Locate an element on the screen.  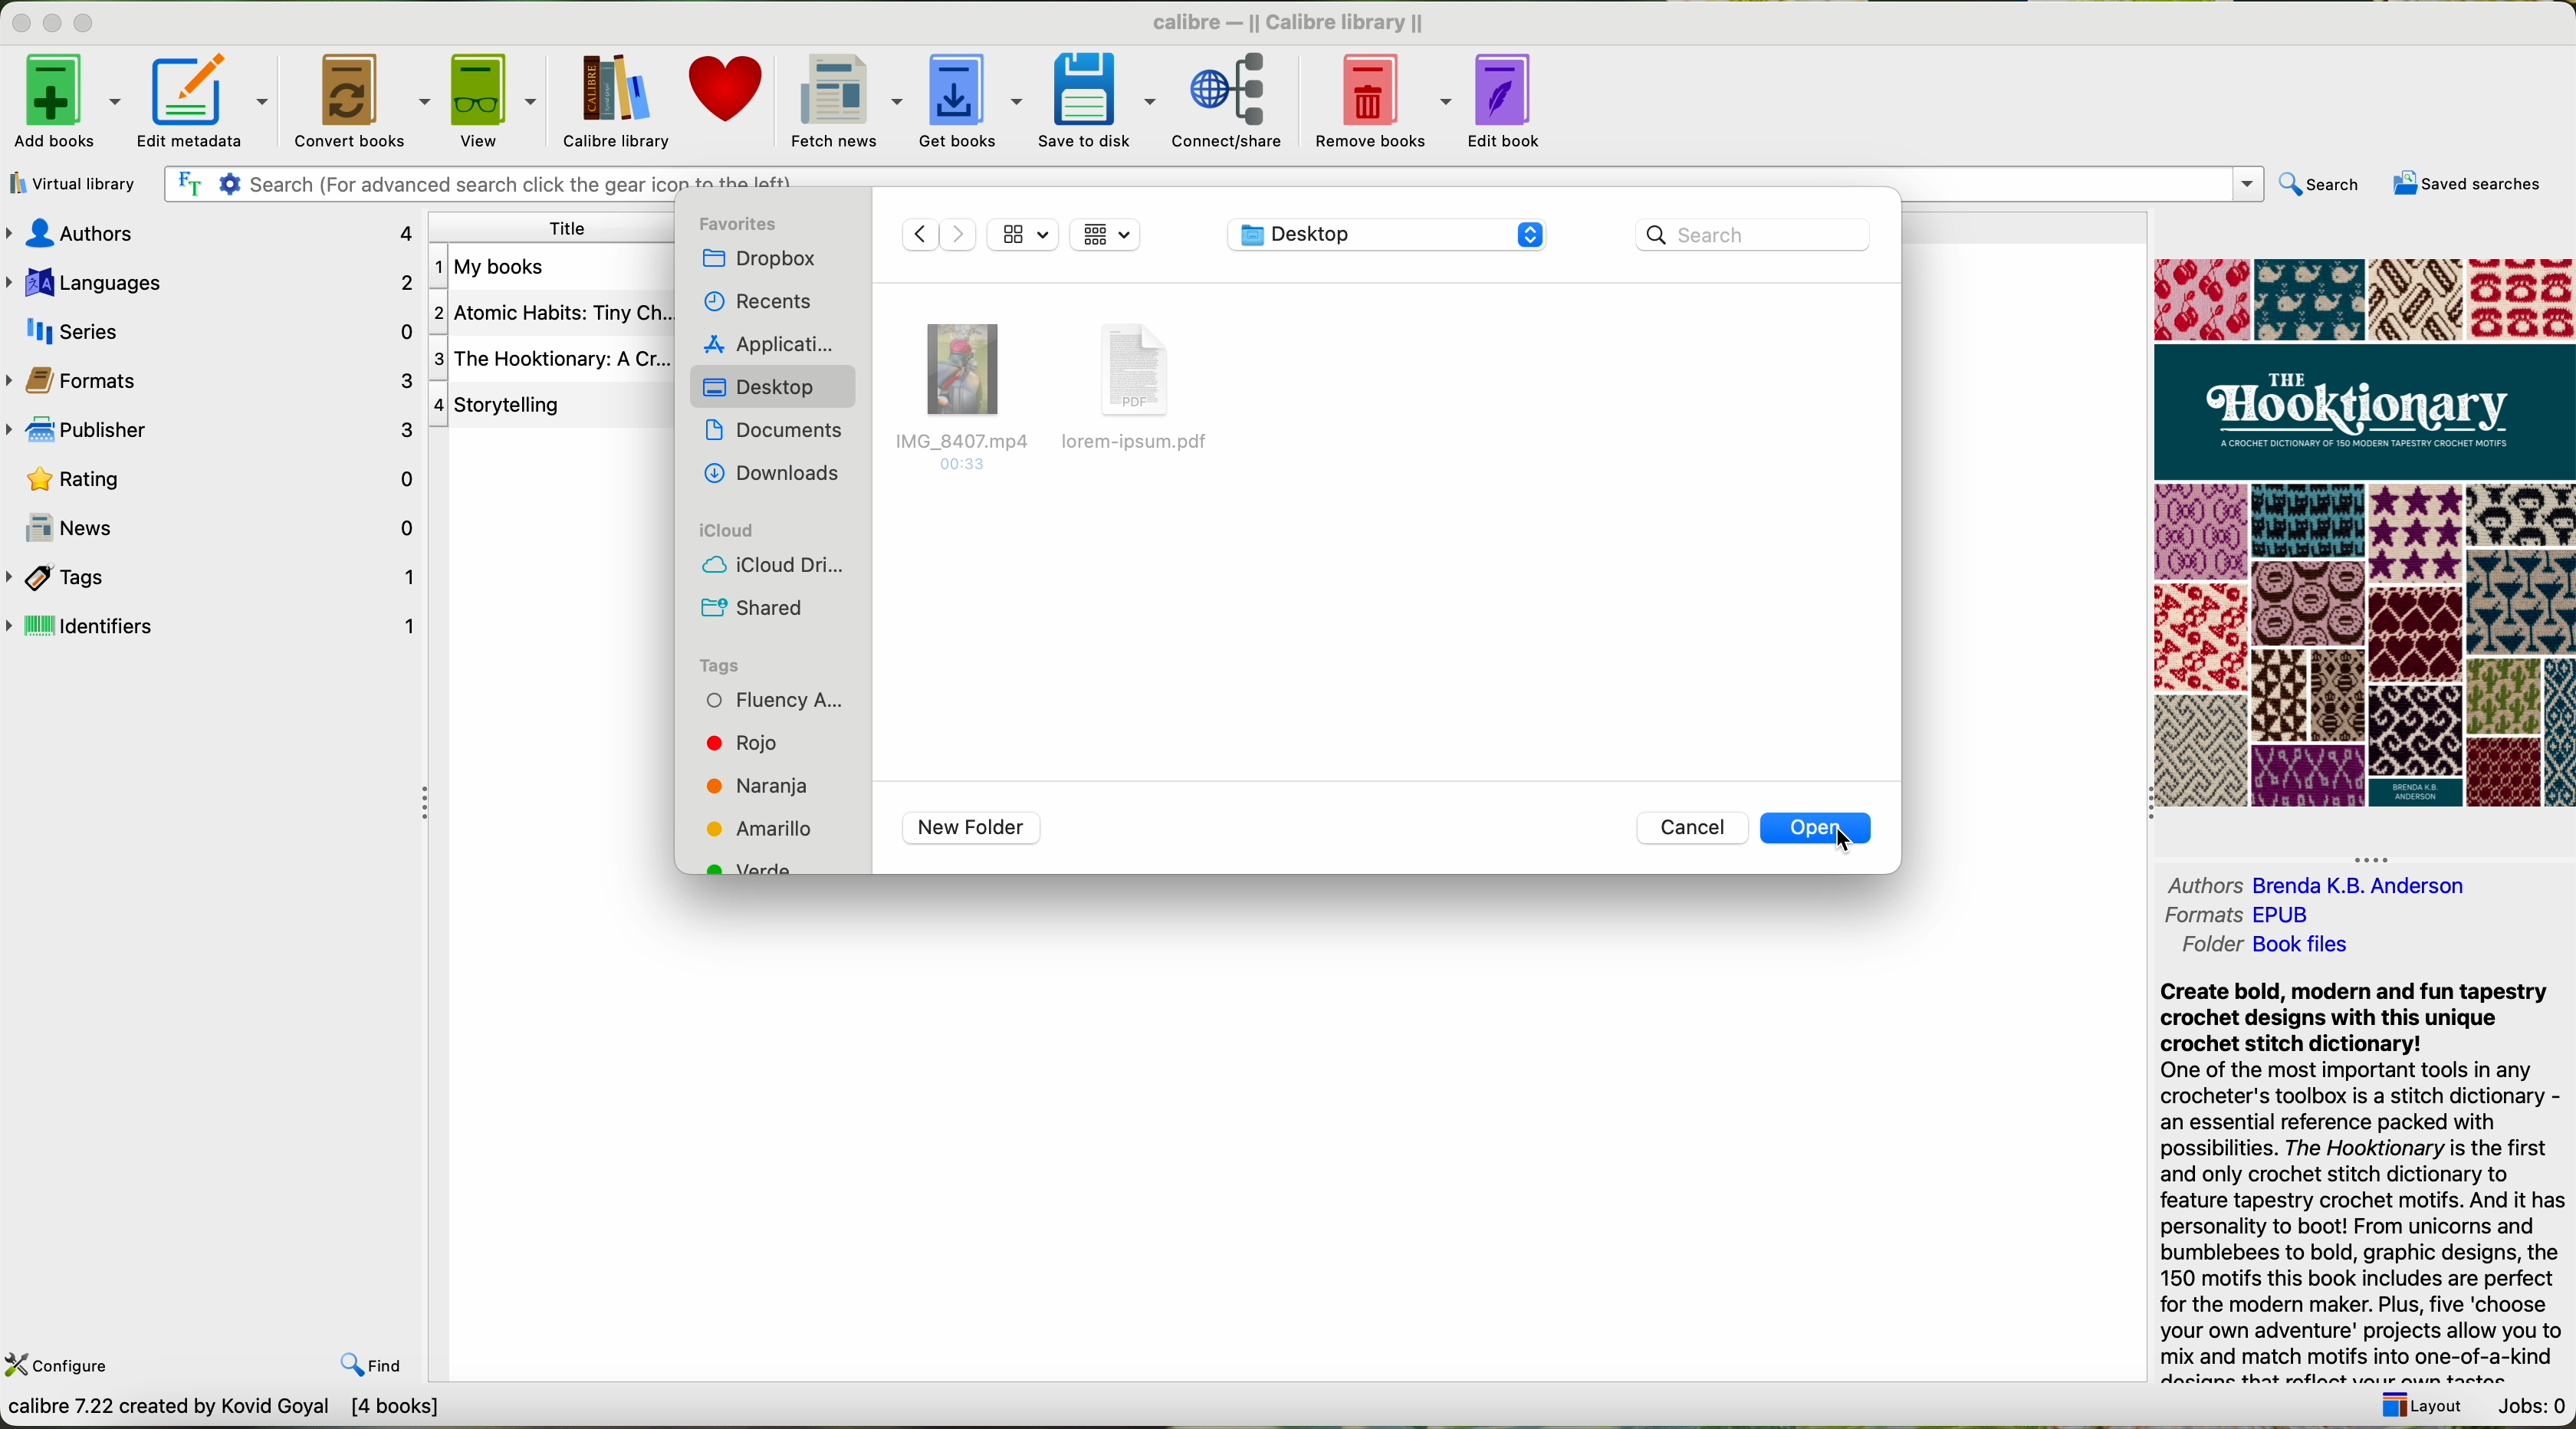
favorites is located at coordinates (744, 222).